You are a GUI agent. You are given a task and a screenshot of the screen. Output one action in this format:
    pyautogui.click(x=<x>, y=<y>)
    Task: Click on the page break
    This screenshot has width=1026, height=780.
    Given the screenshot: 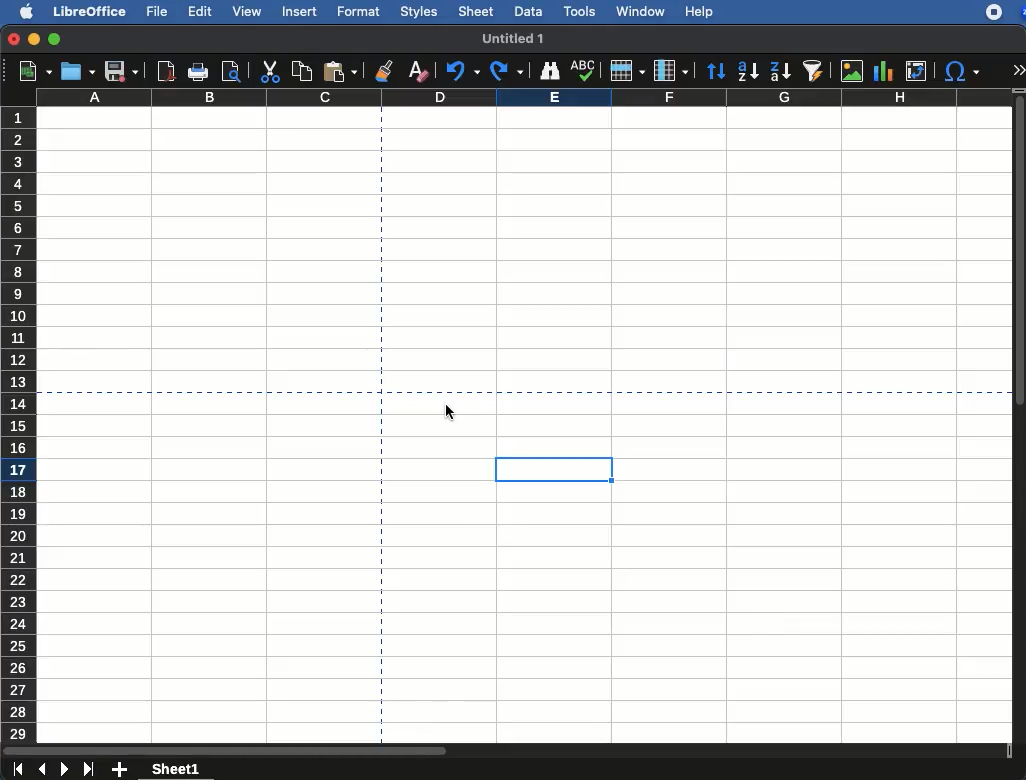 What is the action you would take?
    pyautogui.click(x=196, y=391)
    